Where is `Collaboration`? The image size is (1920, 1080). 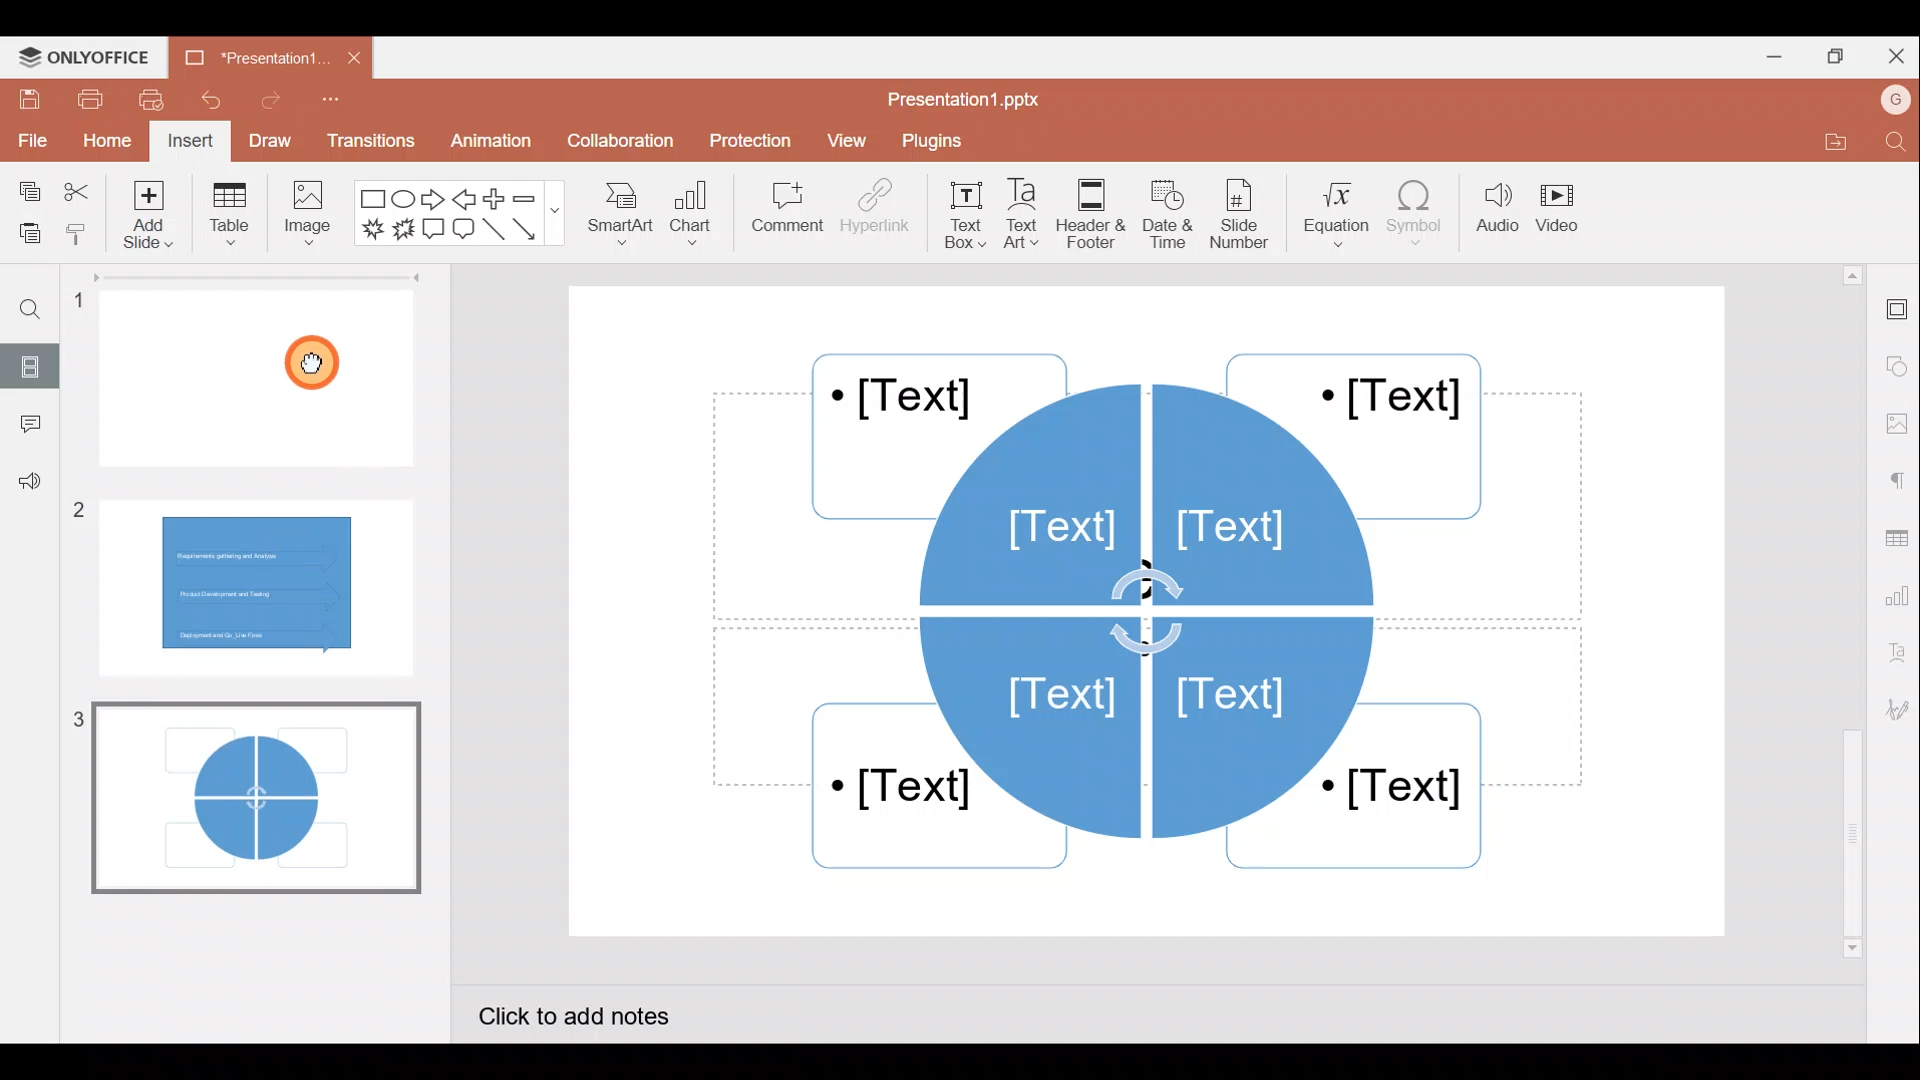 Collaboration is located at coordinates (618, 141).